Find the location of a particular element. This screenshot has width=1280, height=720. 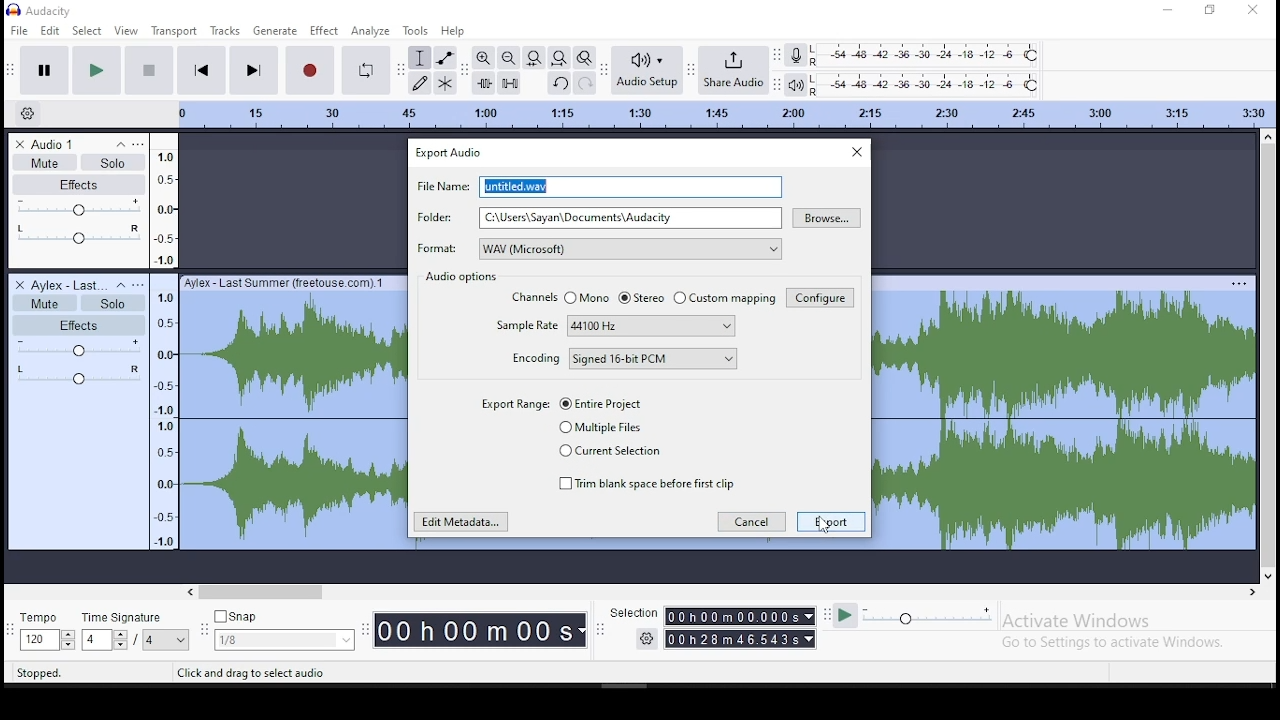

restore is located at coordinates (1212, 11).